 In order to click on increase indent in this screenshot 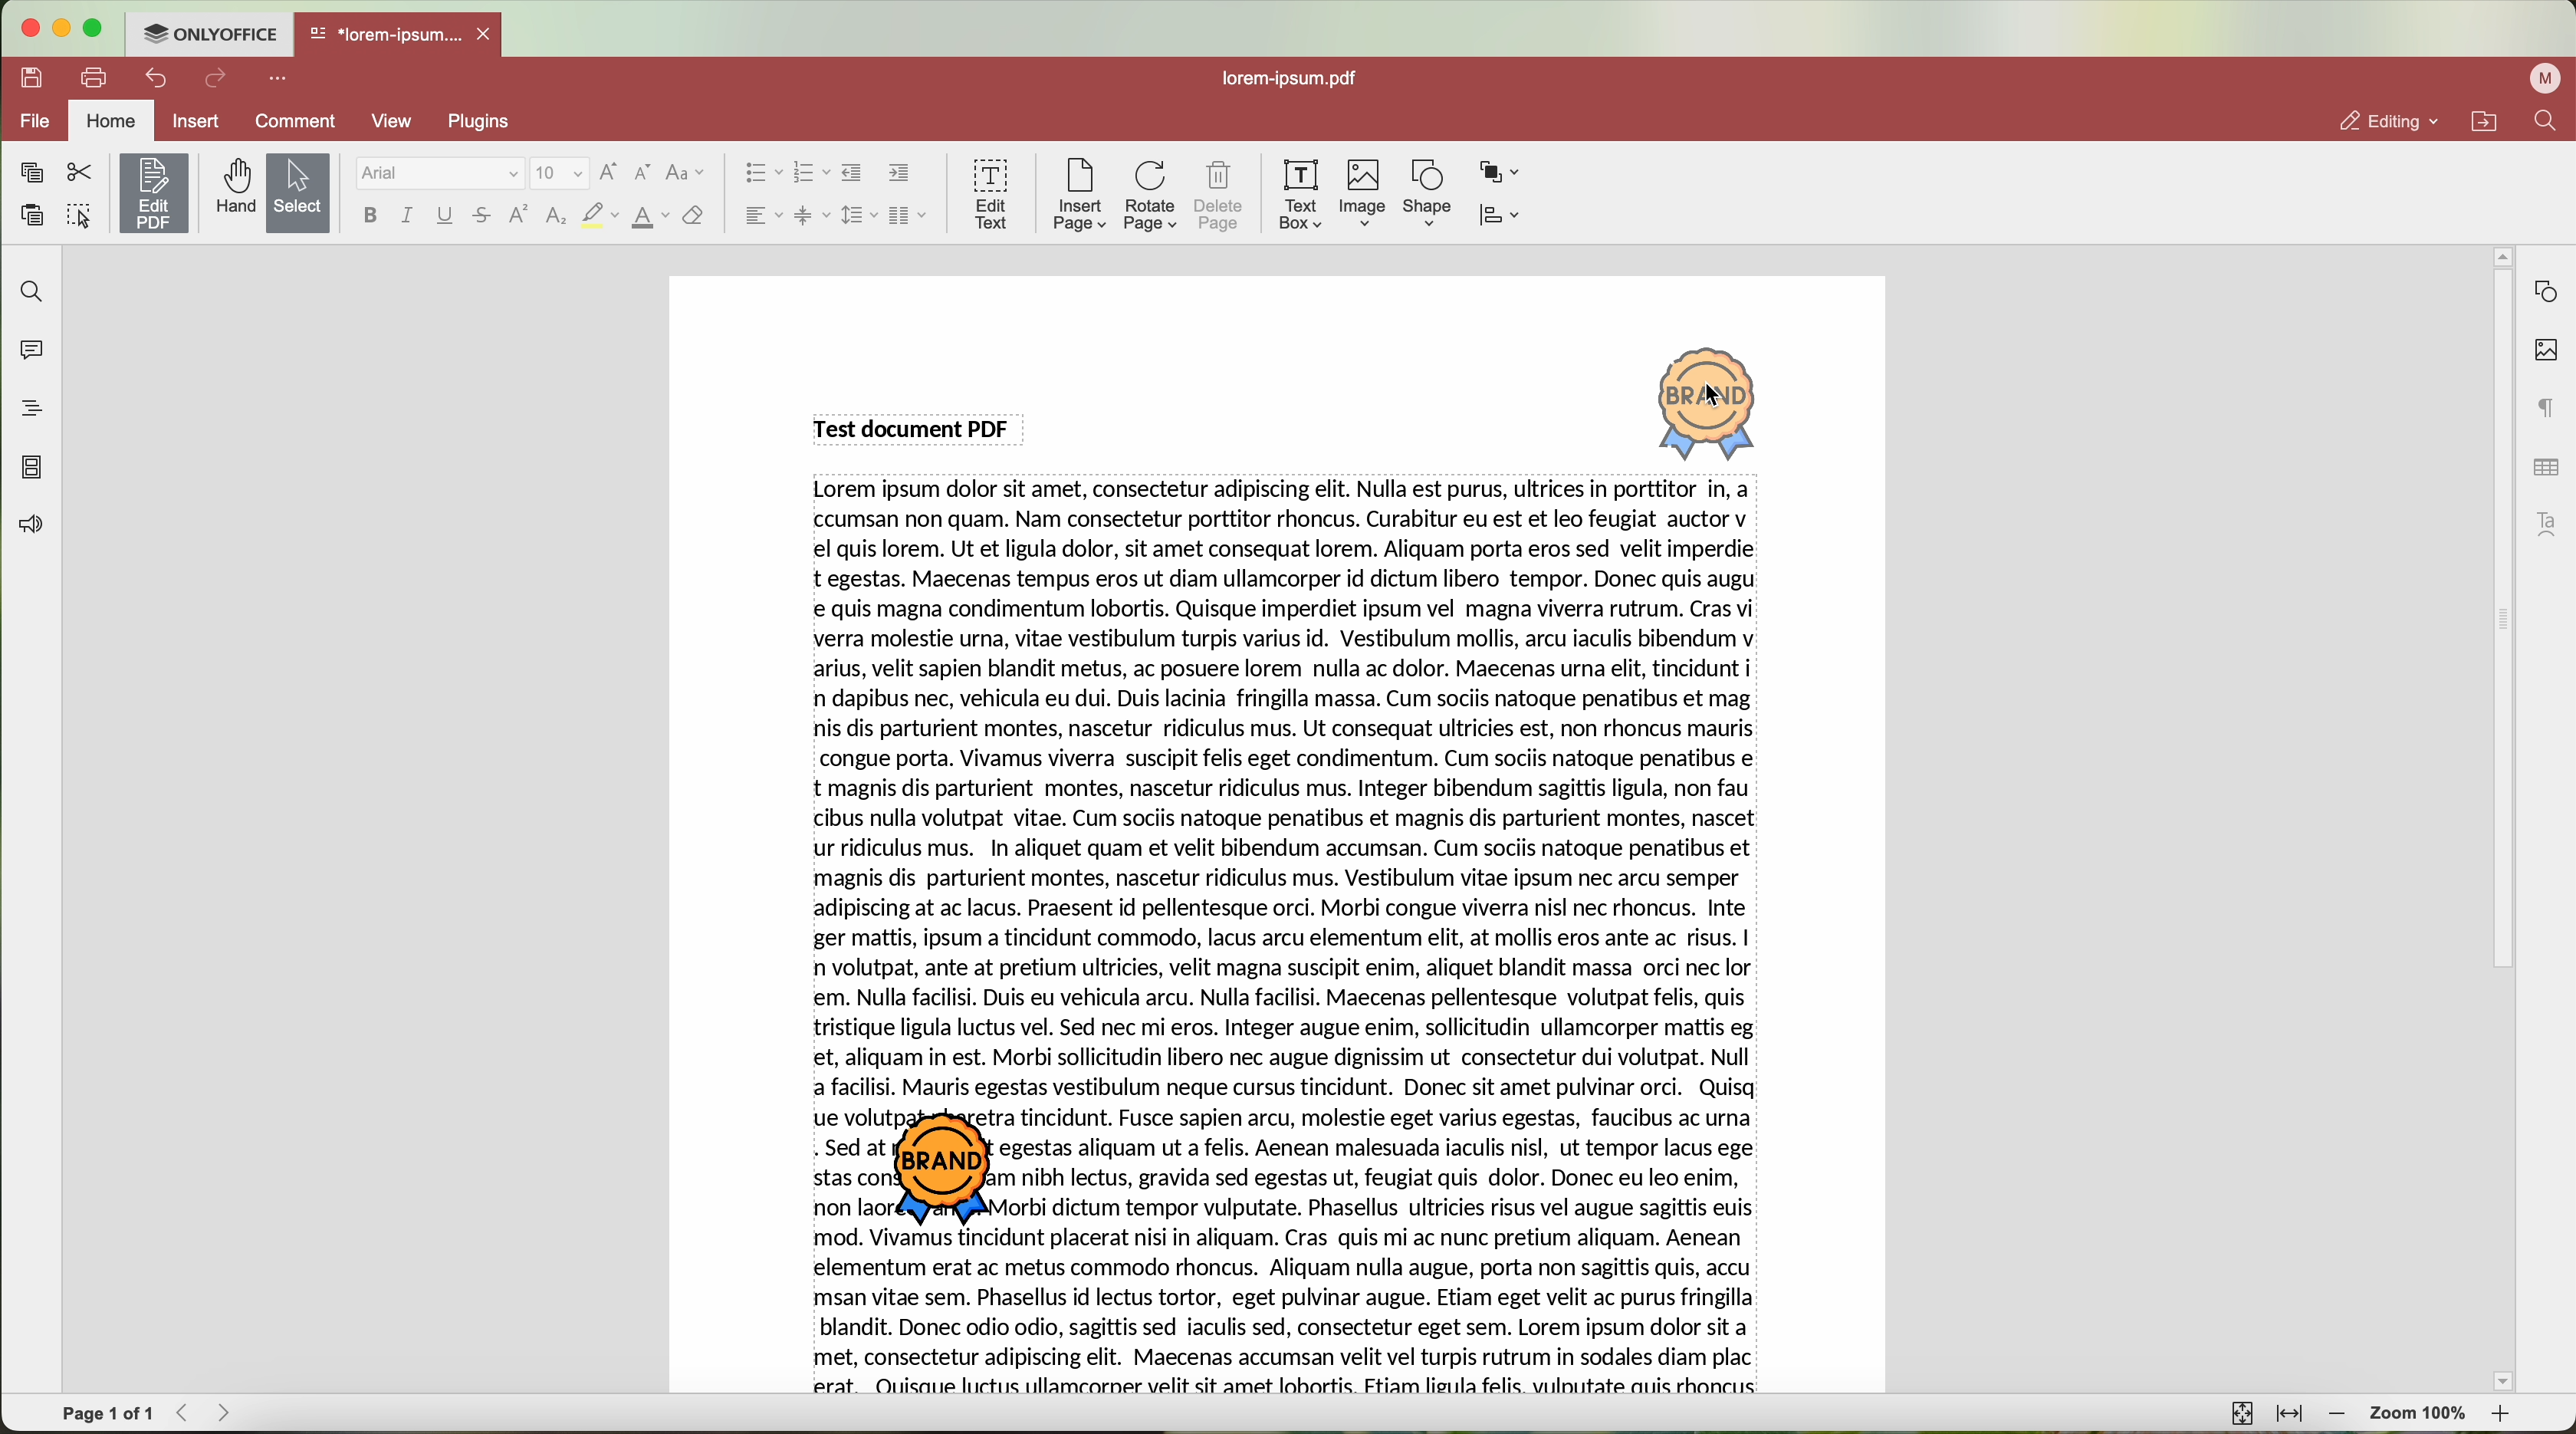, I will do `click(900, 172)`.